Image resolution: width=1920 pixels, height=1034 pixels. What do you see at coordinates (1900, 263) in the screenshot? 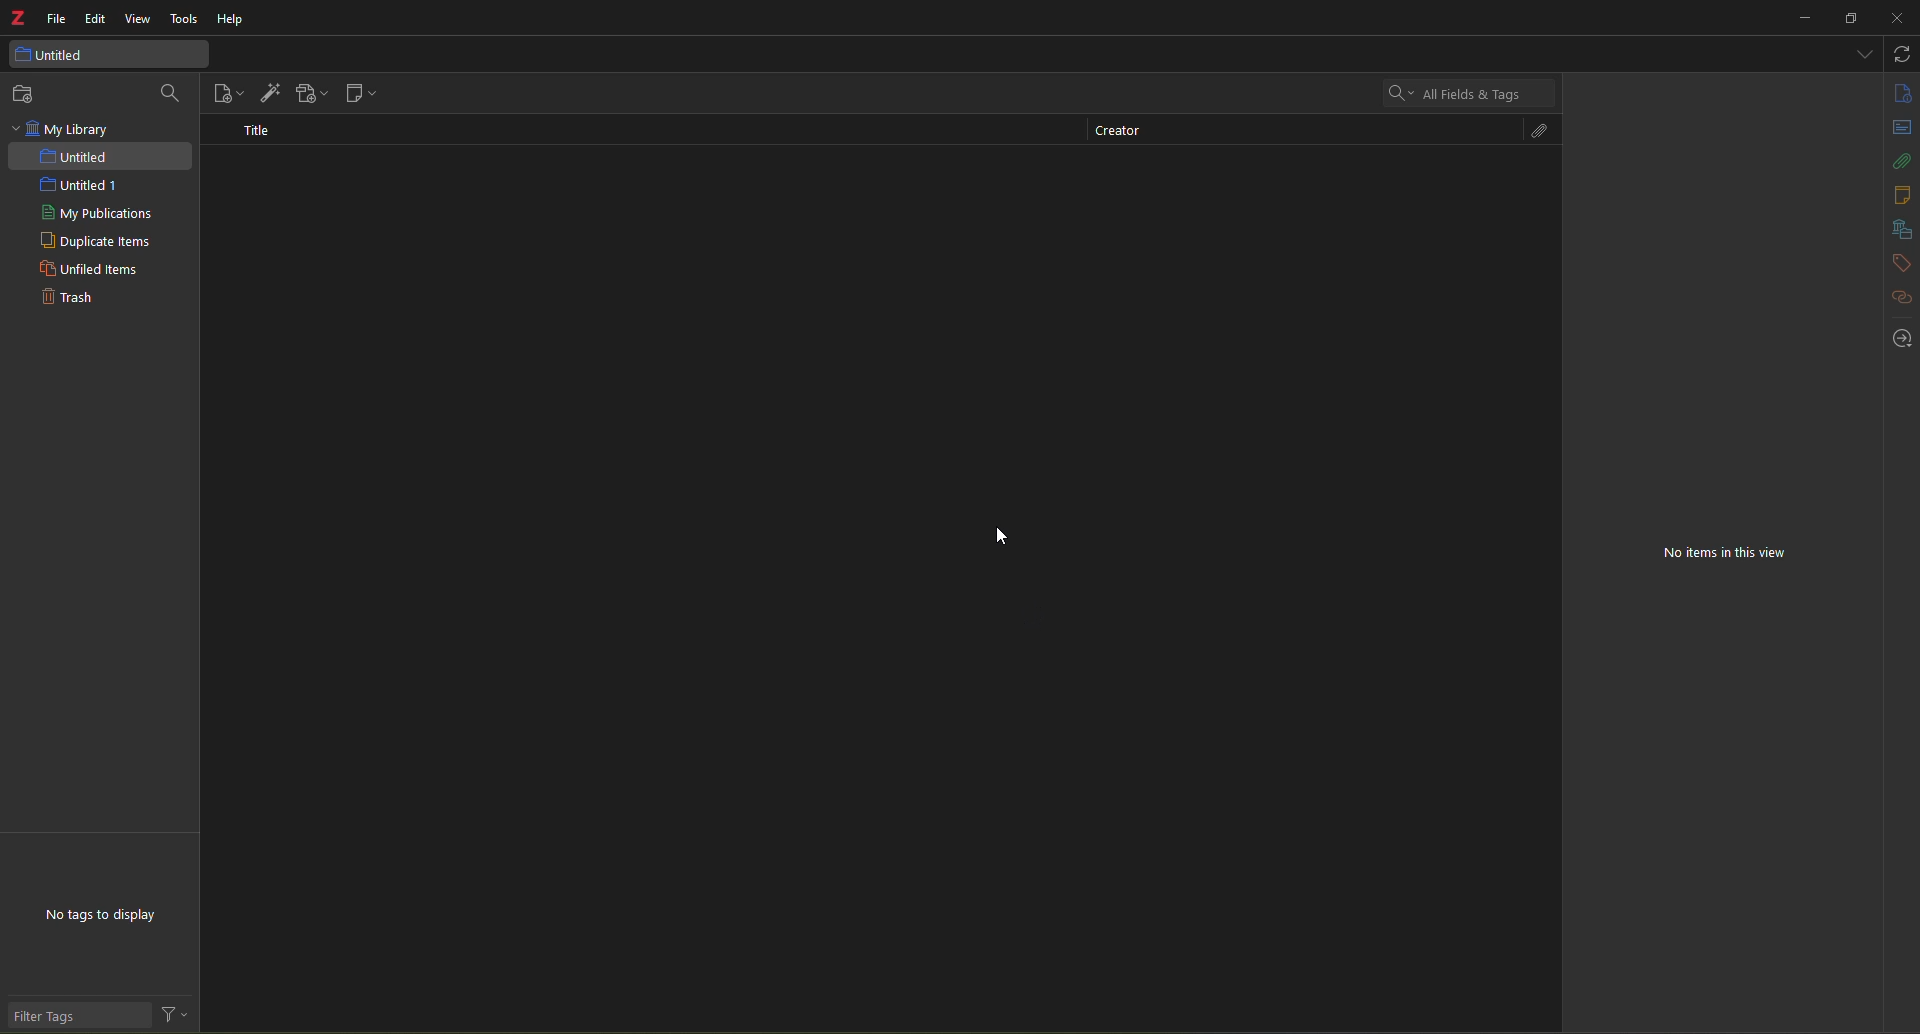
I see `tags` at bounding box center [1900, 263].